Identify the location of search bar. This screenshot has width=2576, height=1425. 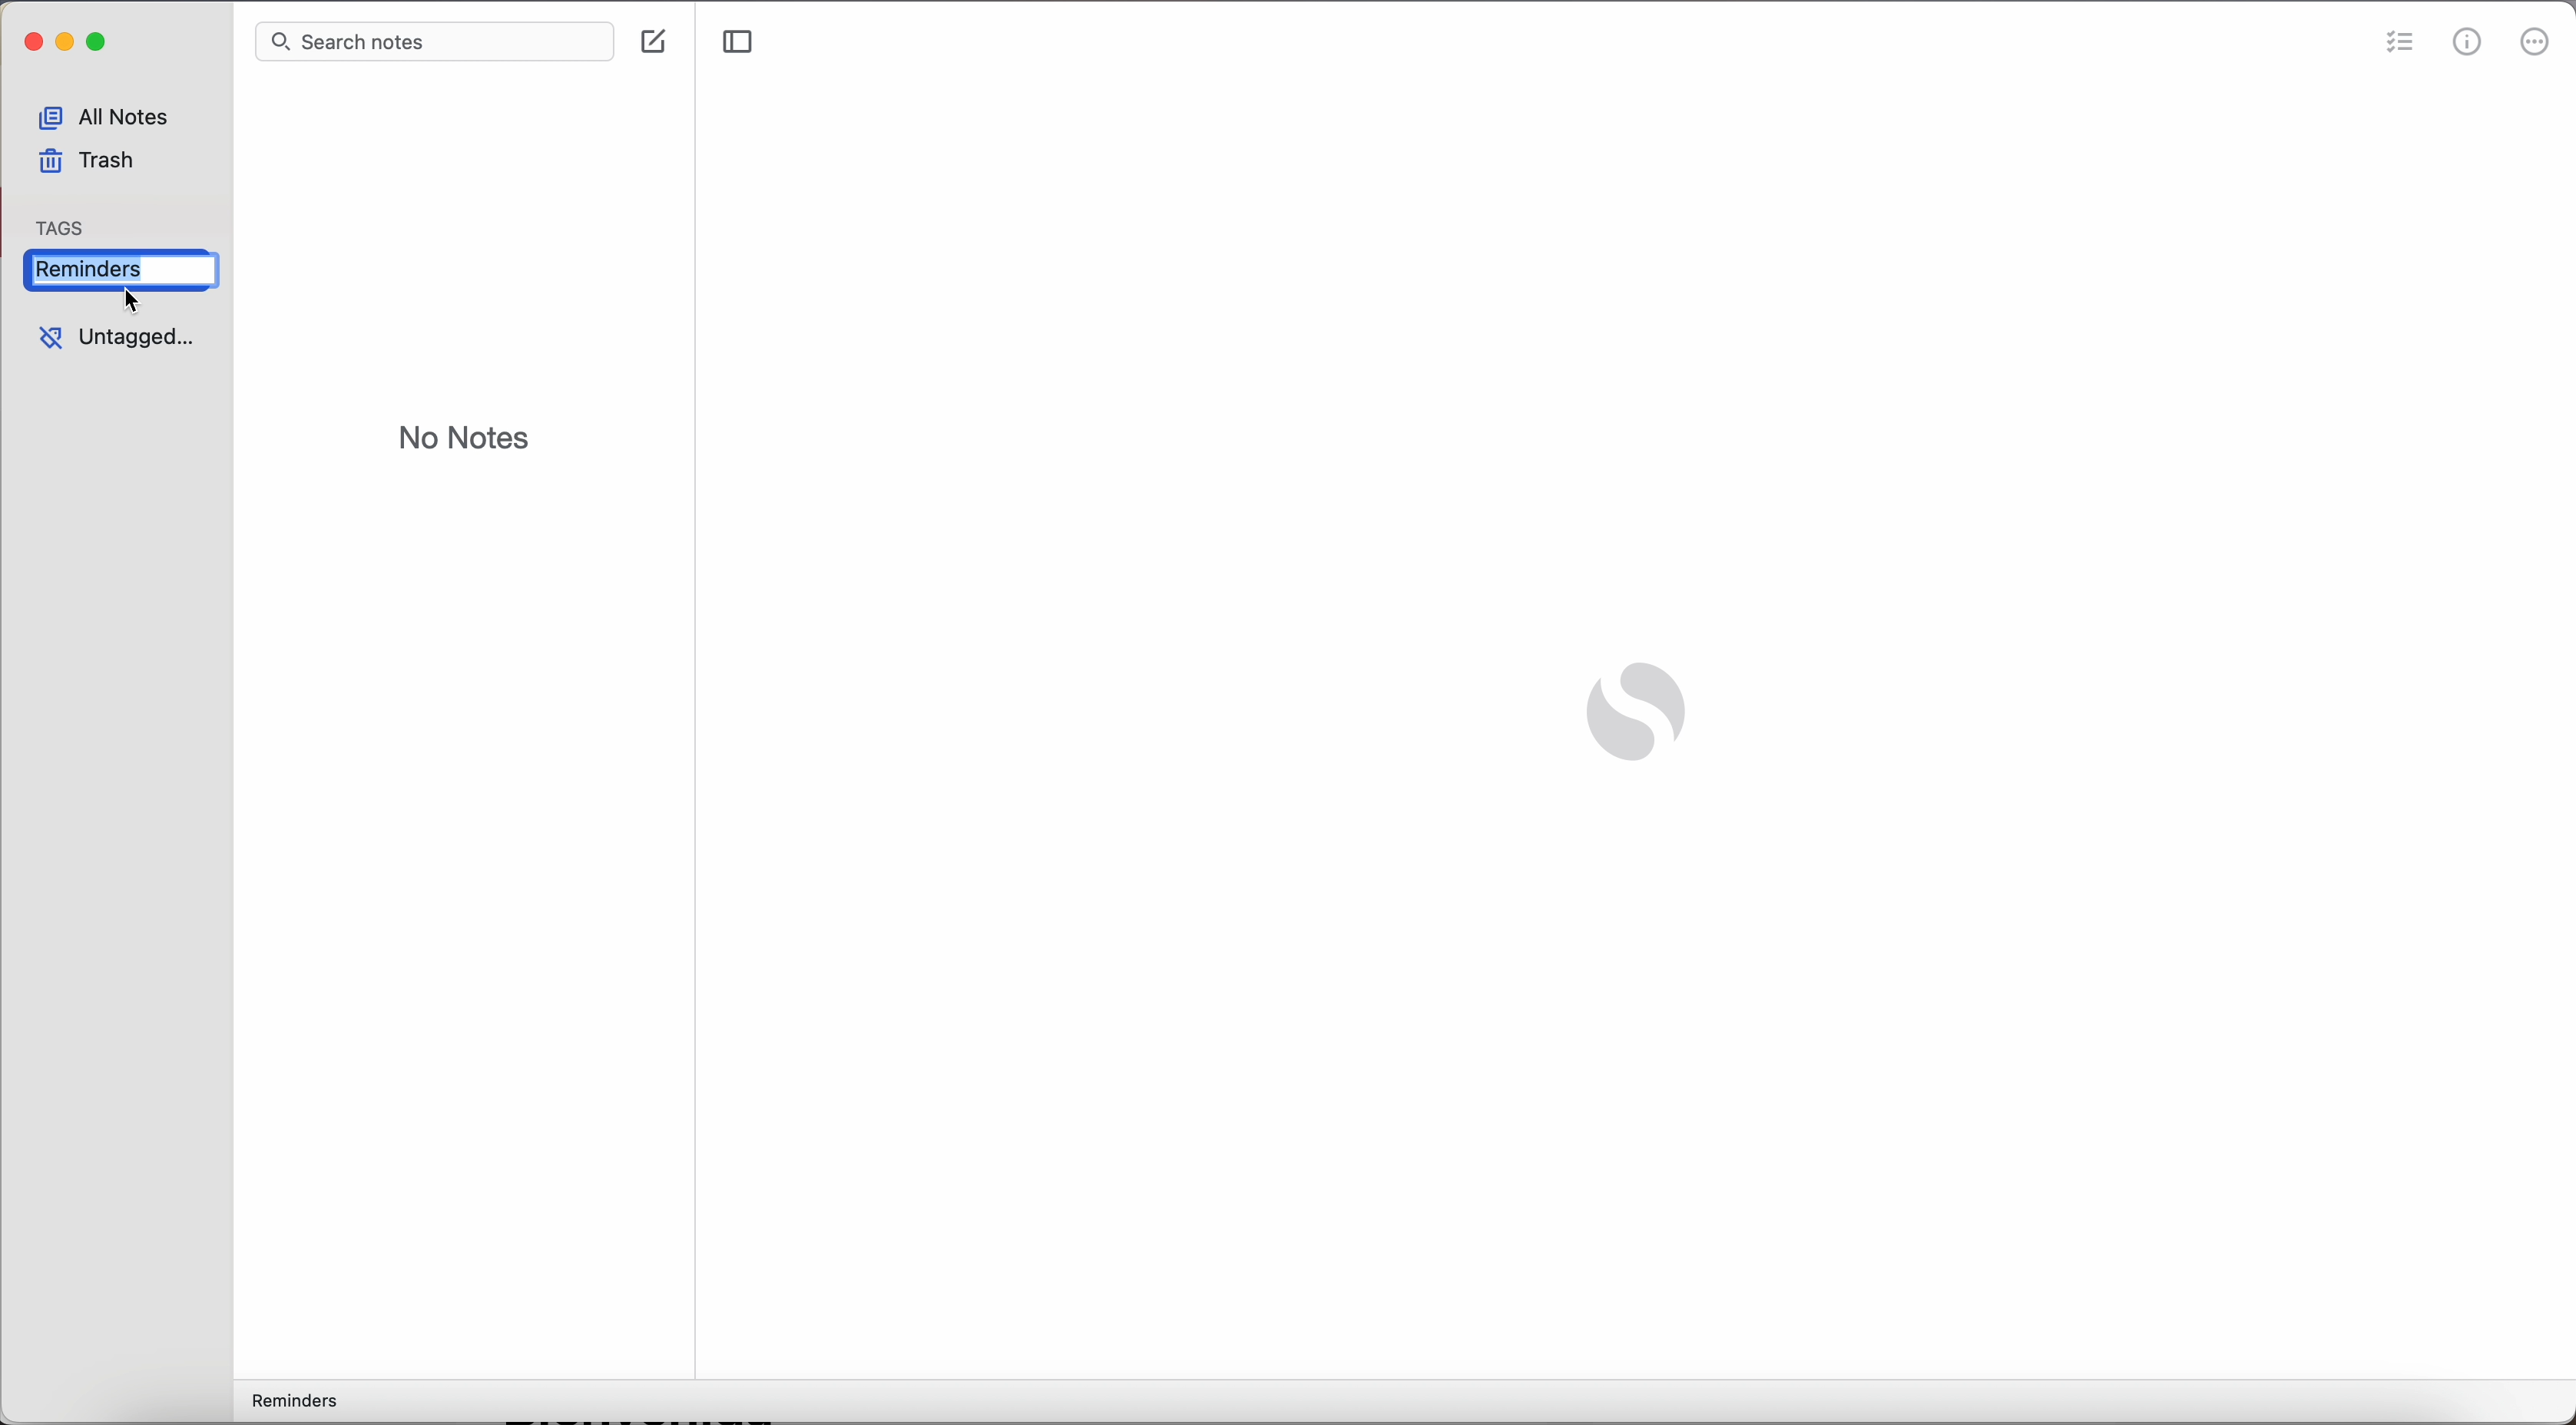
(438, 43).